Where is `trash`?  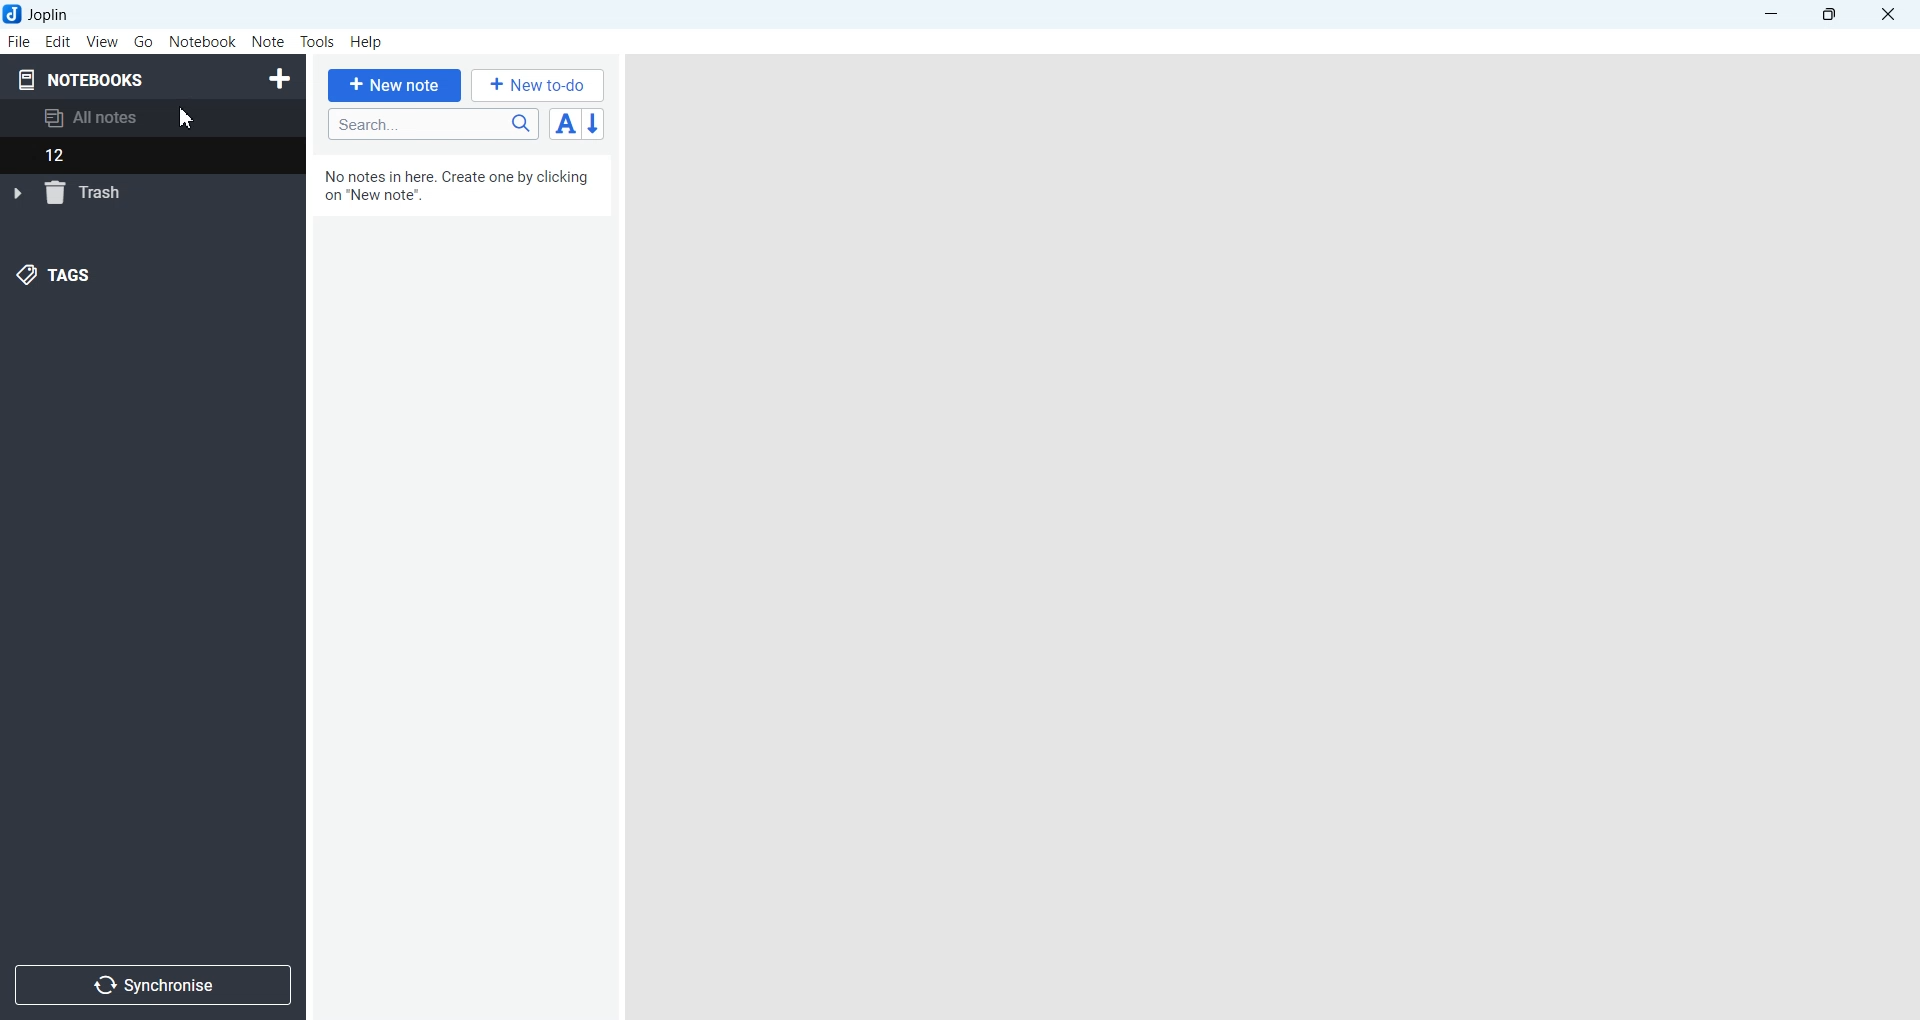
trash is located at coordinates (72, 196).